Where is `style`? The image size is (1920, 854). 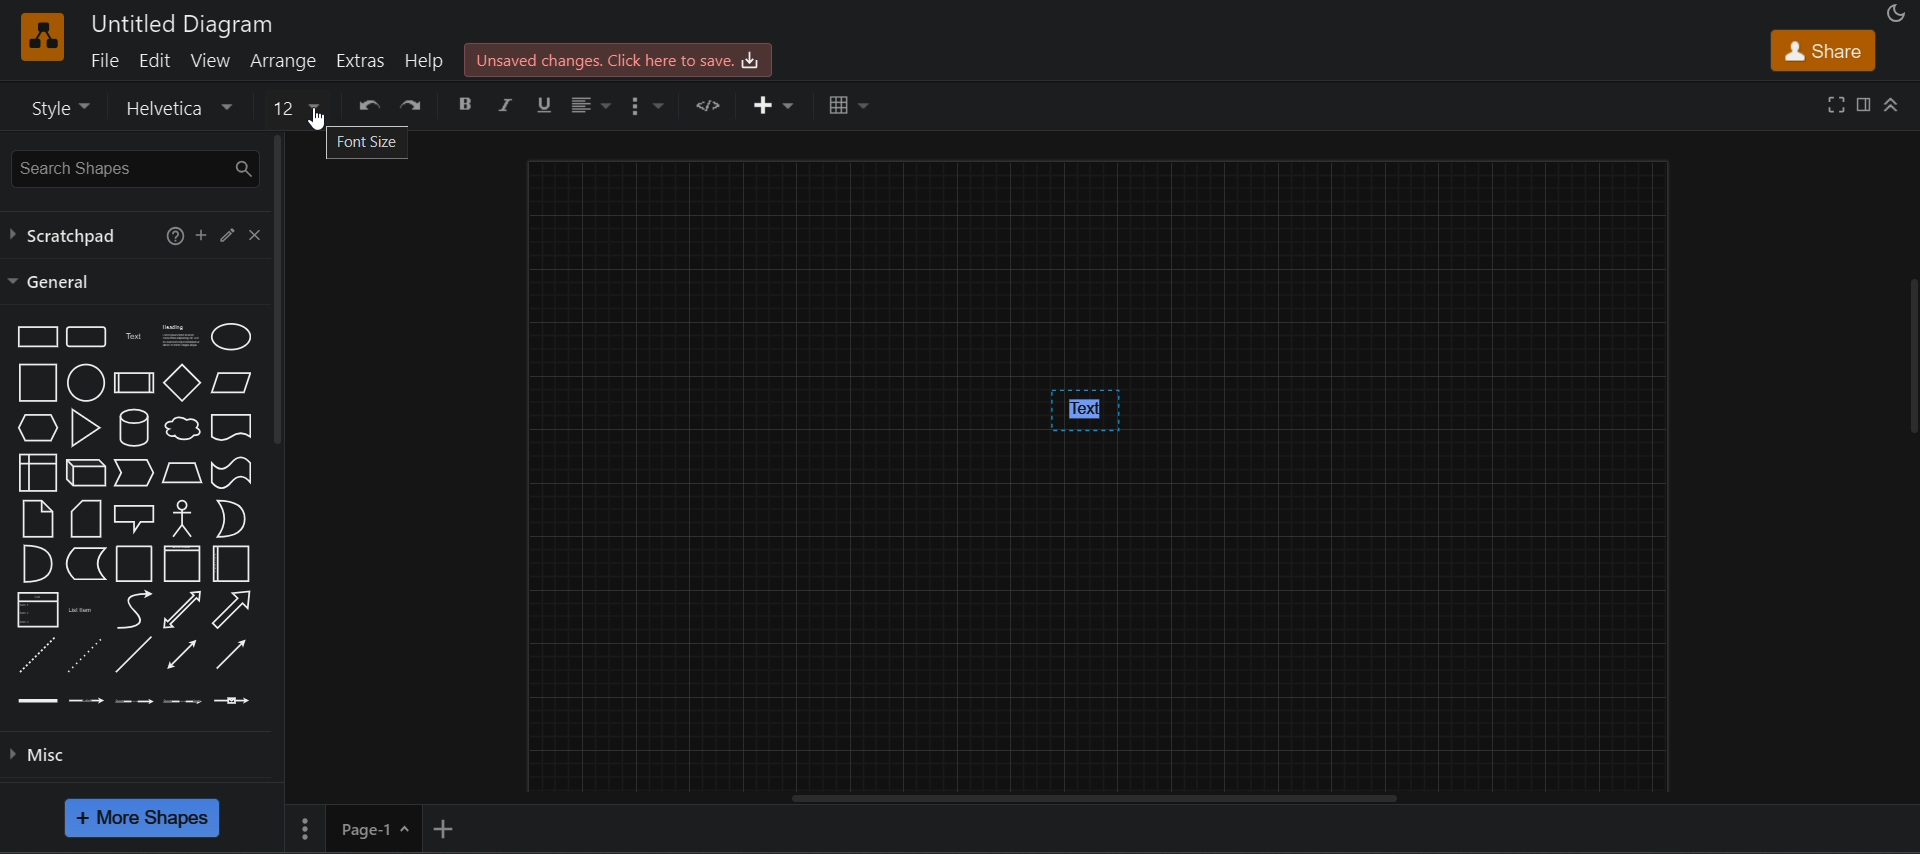 style is located at coordinates (58, 107).